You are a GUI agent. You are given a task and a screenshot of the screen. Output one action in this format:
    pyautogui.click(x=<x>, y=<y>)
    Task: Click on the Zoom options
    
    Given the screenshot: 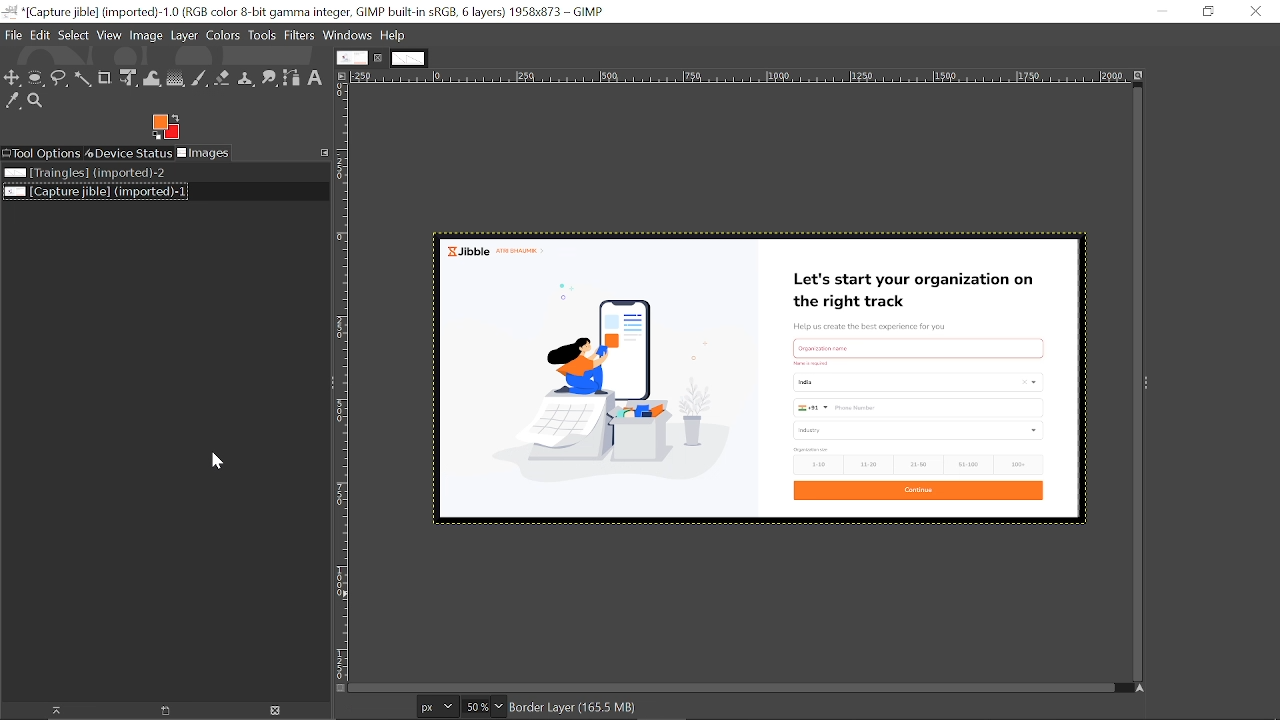 What is the action you would take?
    pyautogui.click(x=499, y=708)
    